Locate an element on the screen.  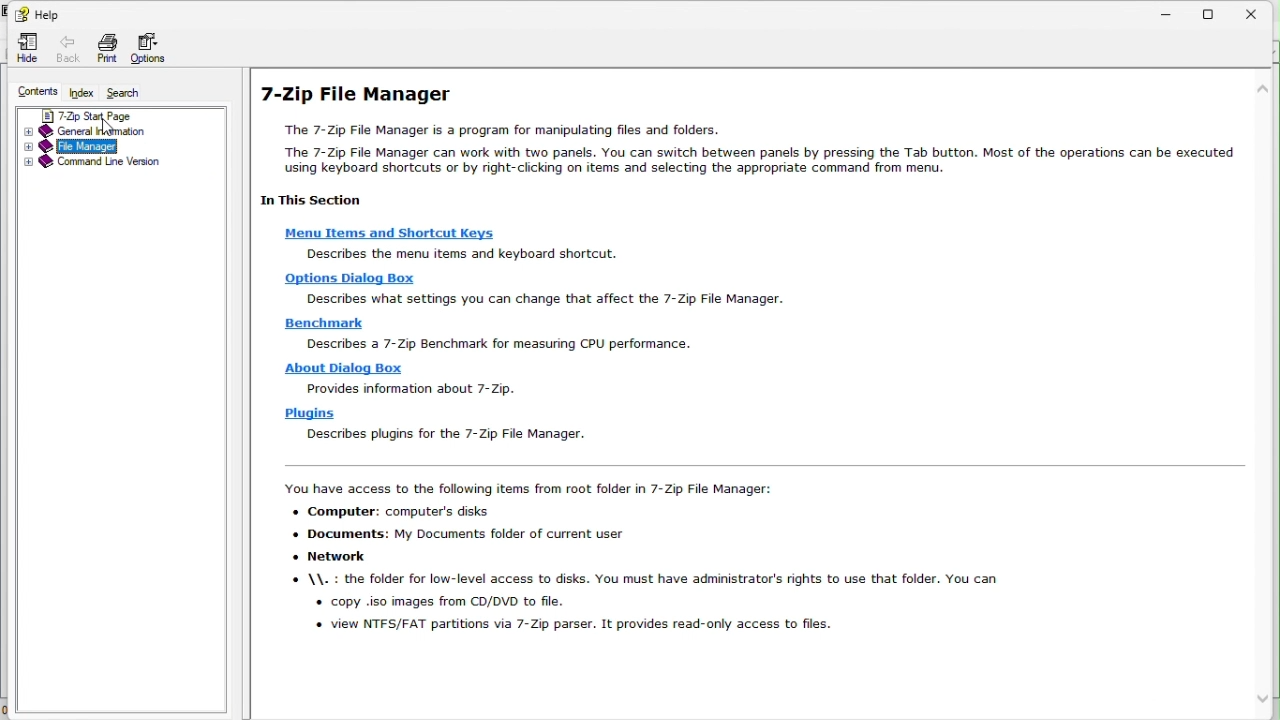
Command line version is located at coordinates (115, 164).